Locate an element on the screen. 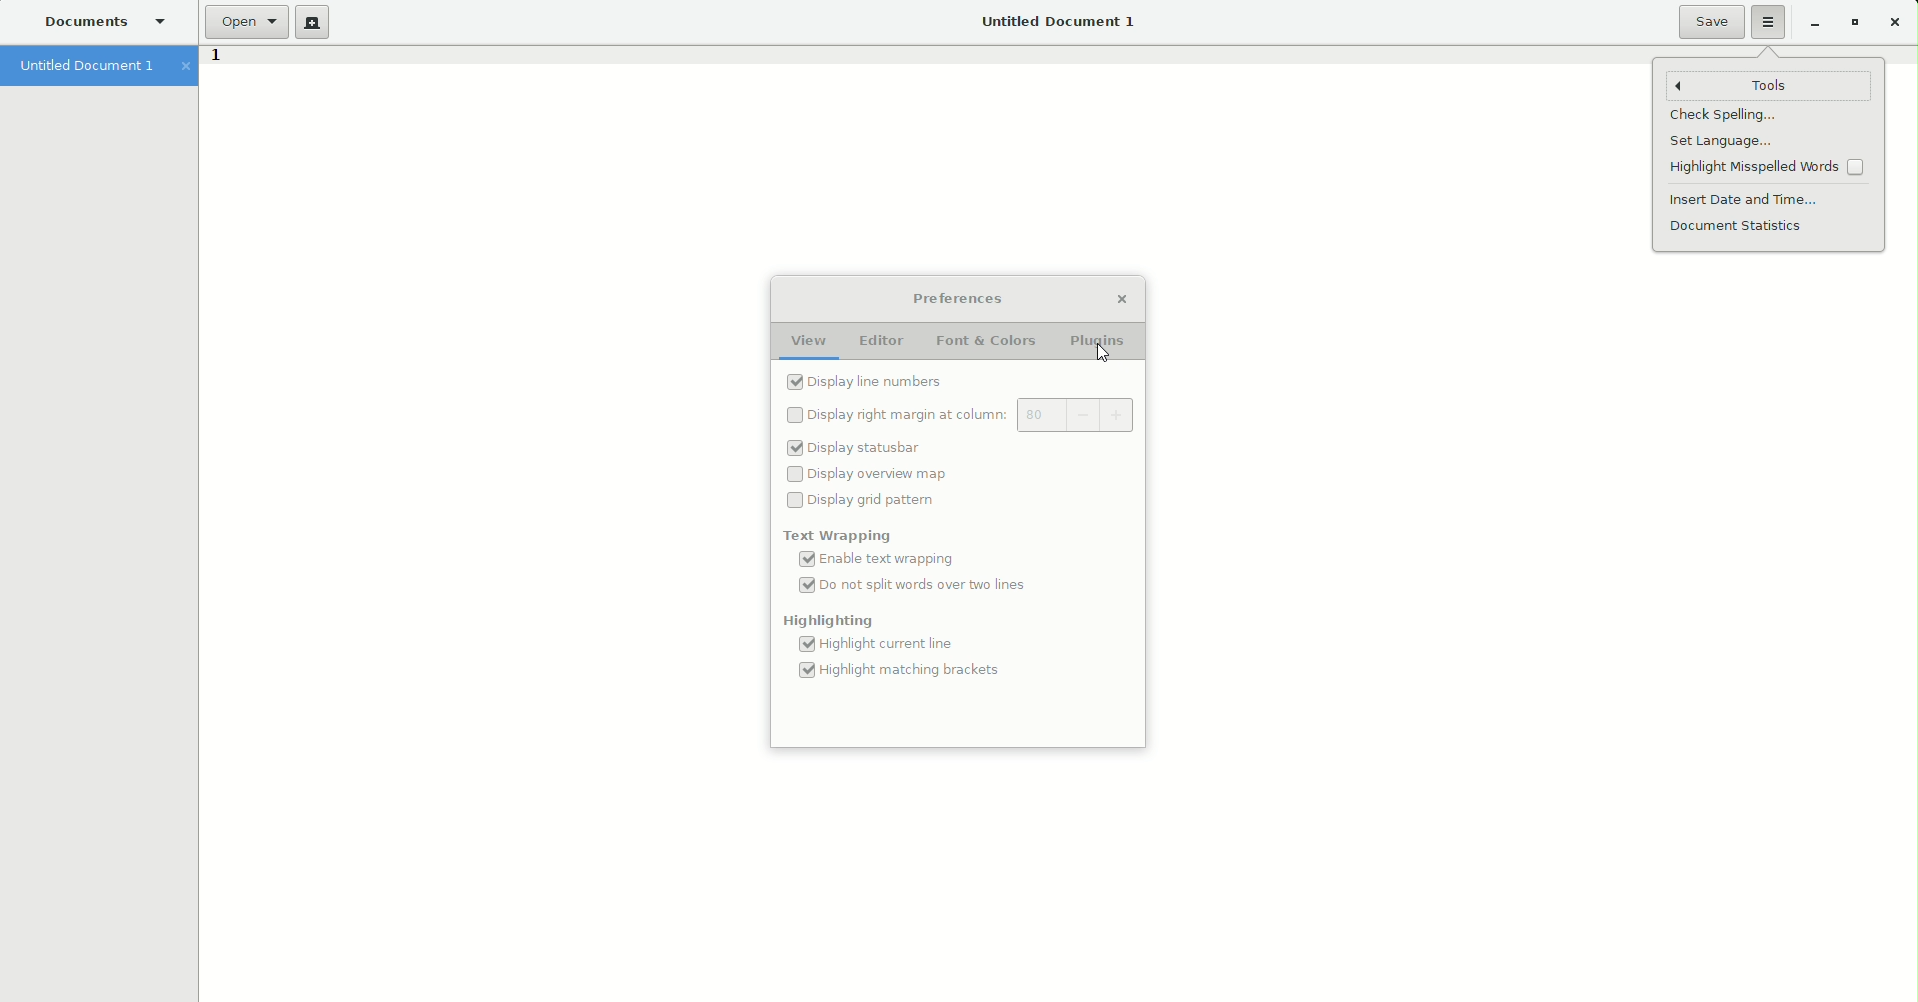 The width and height of the screenshot is (1918, 1002). Plugins is located at coordinates (1101, 342).